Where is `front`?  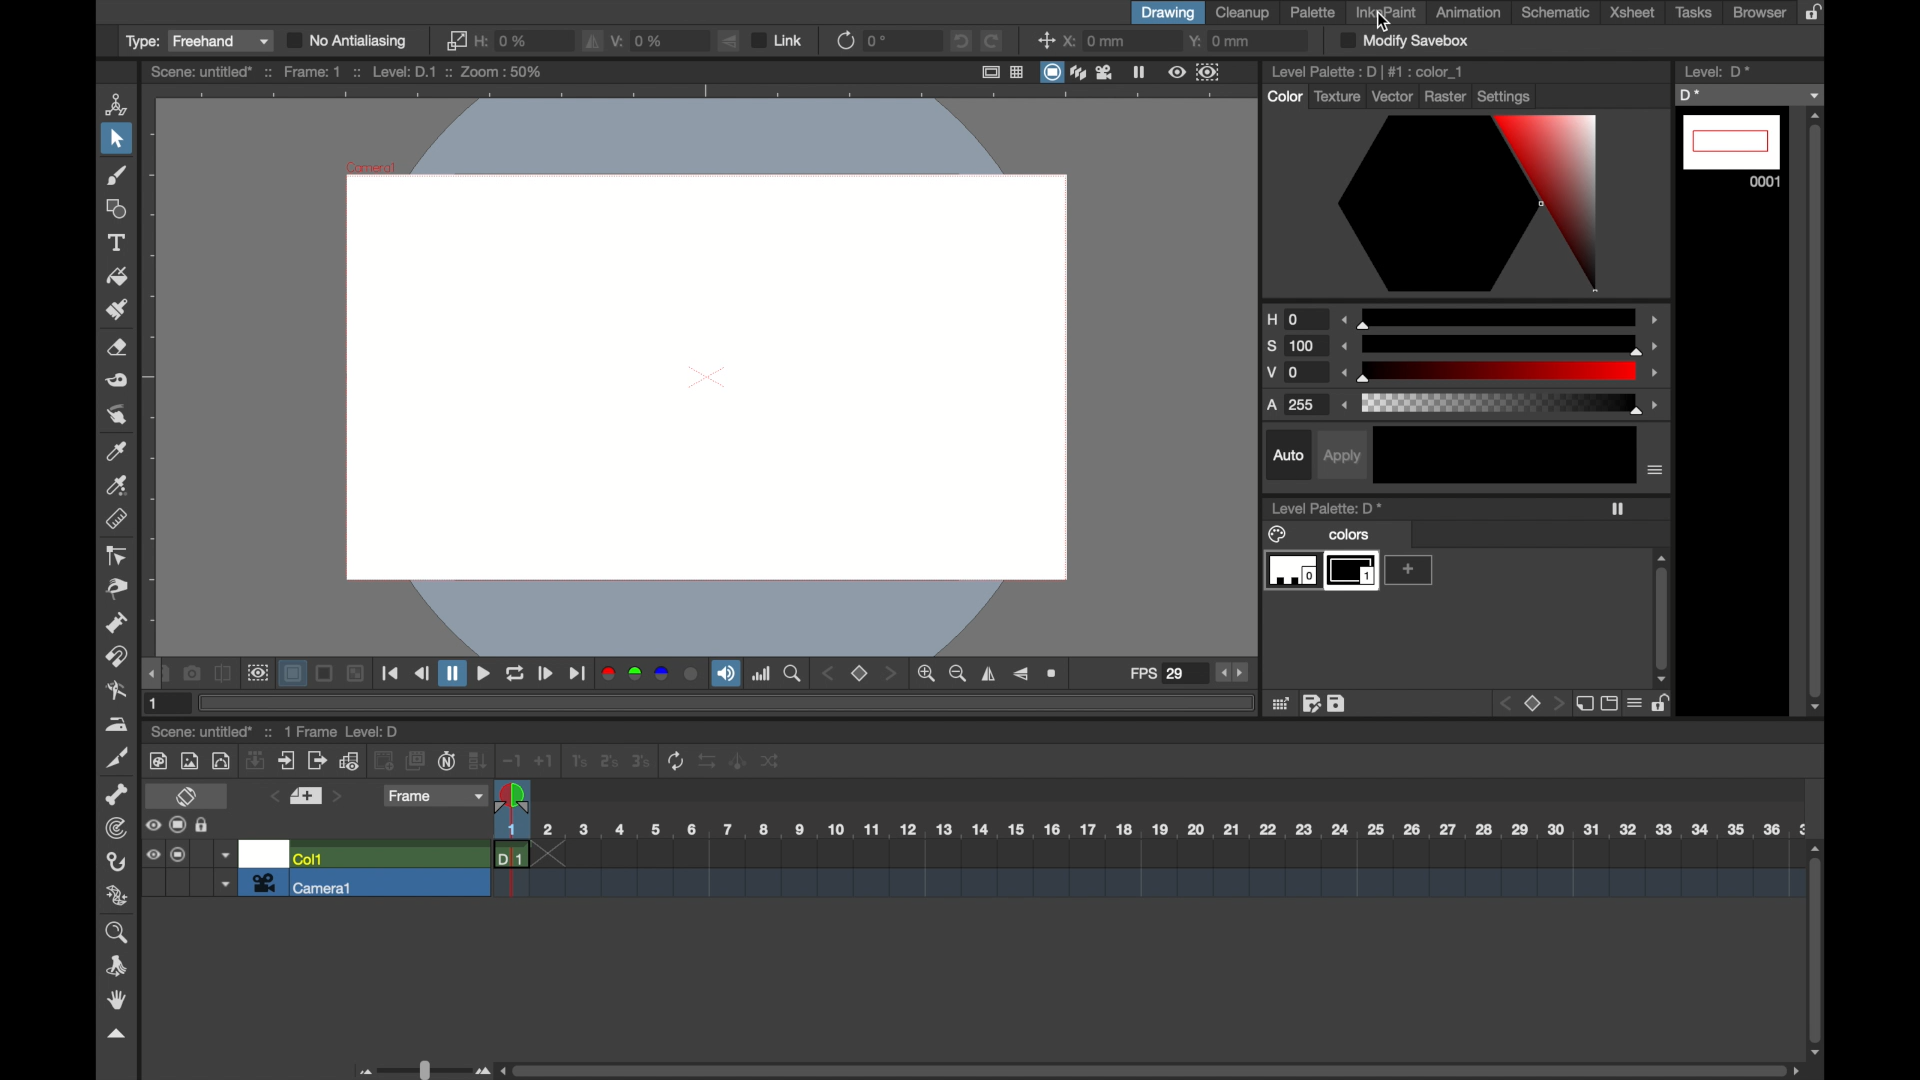
front is located at coordinates (1559, 704).